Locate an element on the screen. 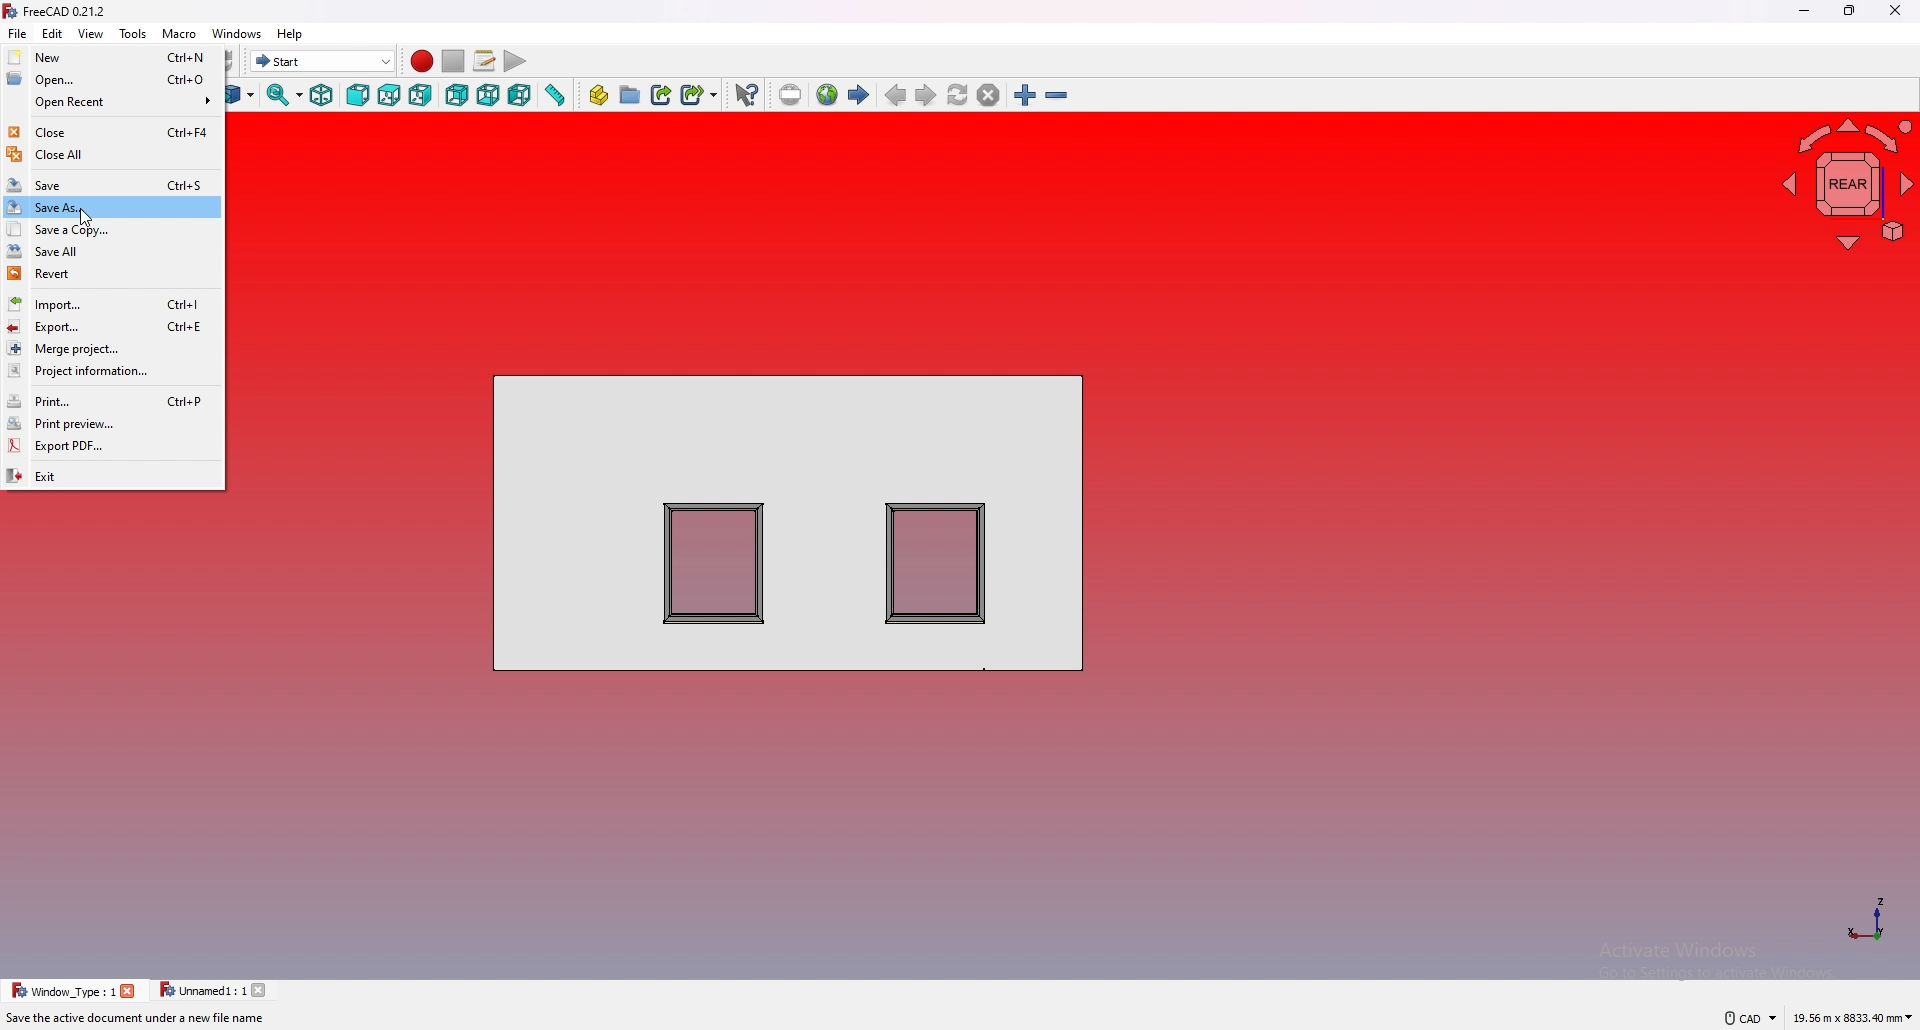 This screenshot has width=1920, height=1030. what's this is located at coordinates (746, 96).